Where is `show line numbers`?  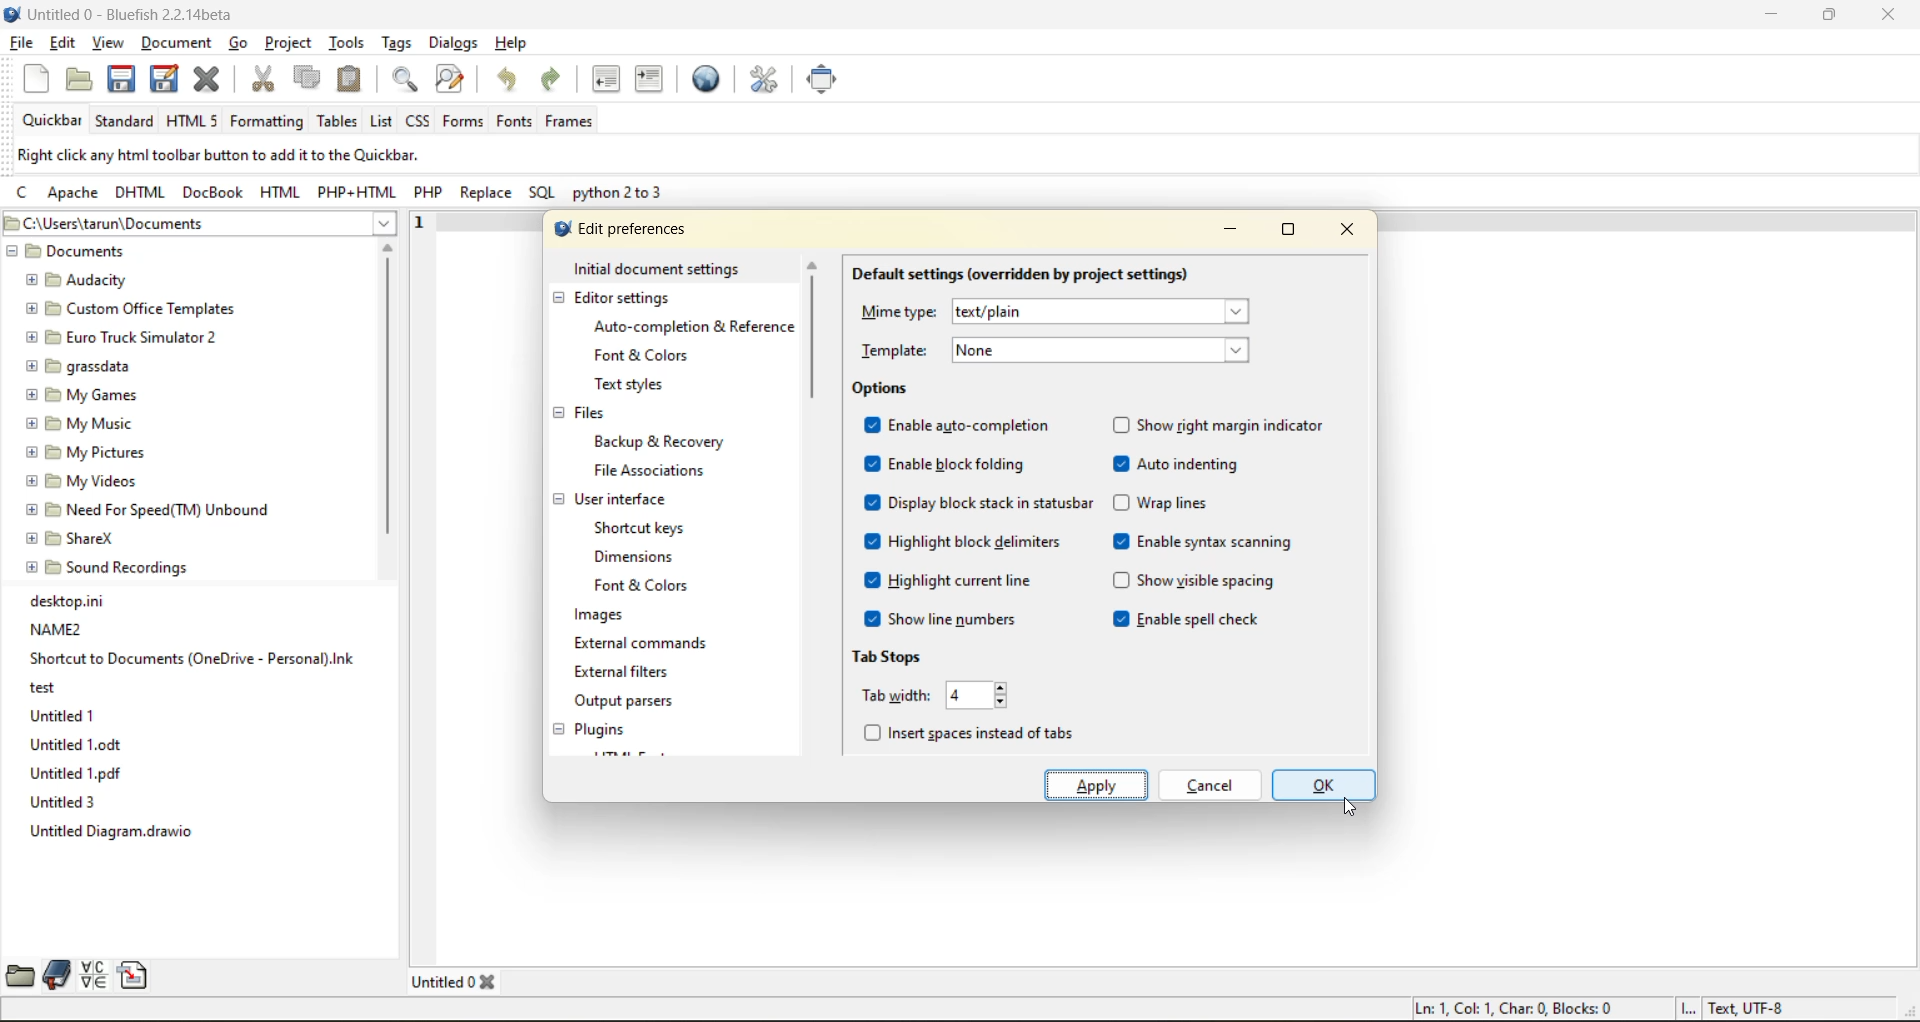
show line numbers is located at coordinates (943, 619).